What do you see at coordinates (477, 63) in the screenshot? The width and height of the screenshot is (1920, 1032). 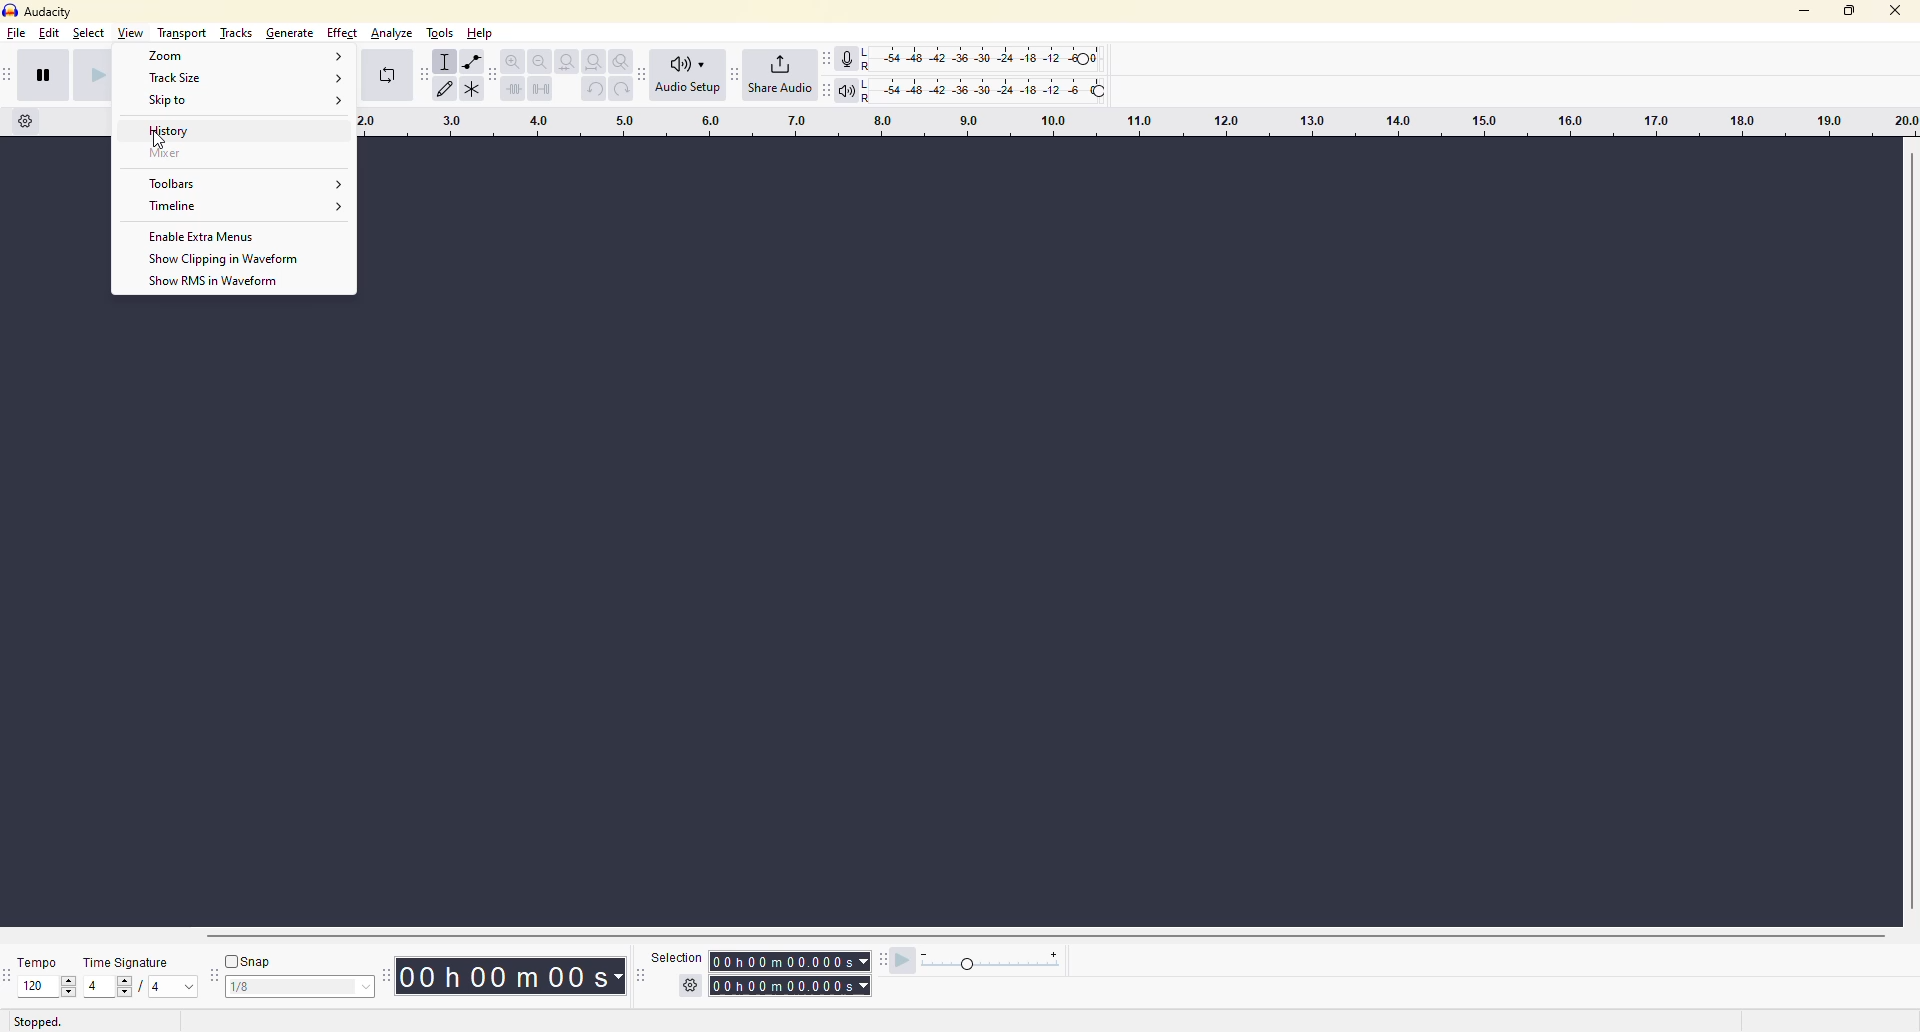 I see `envelop tool` at bounding box center [477, 63].